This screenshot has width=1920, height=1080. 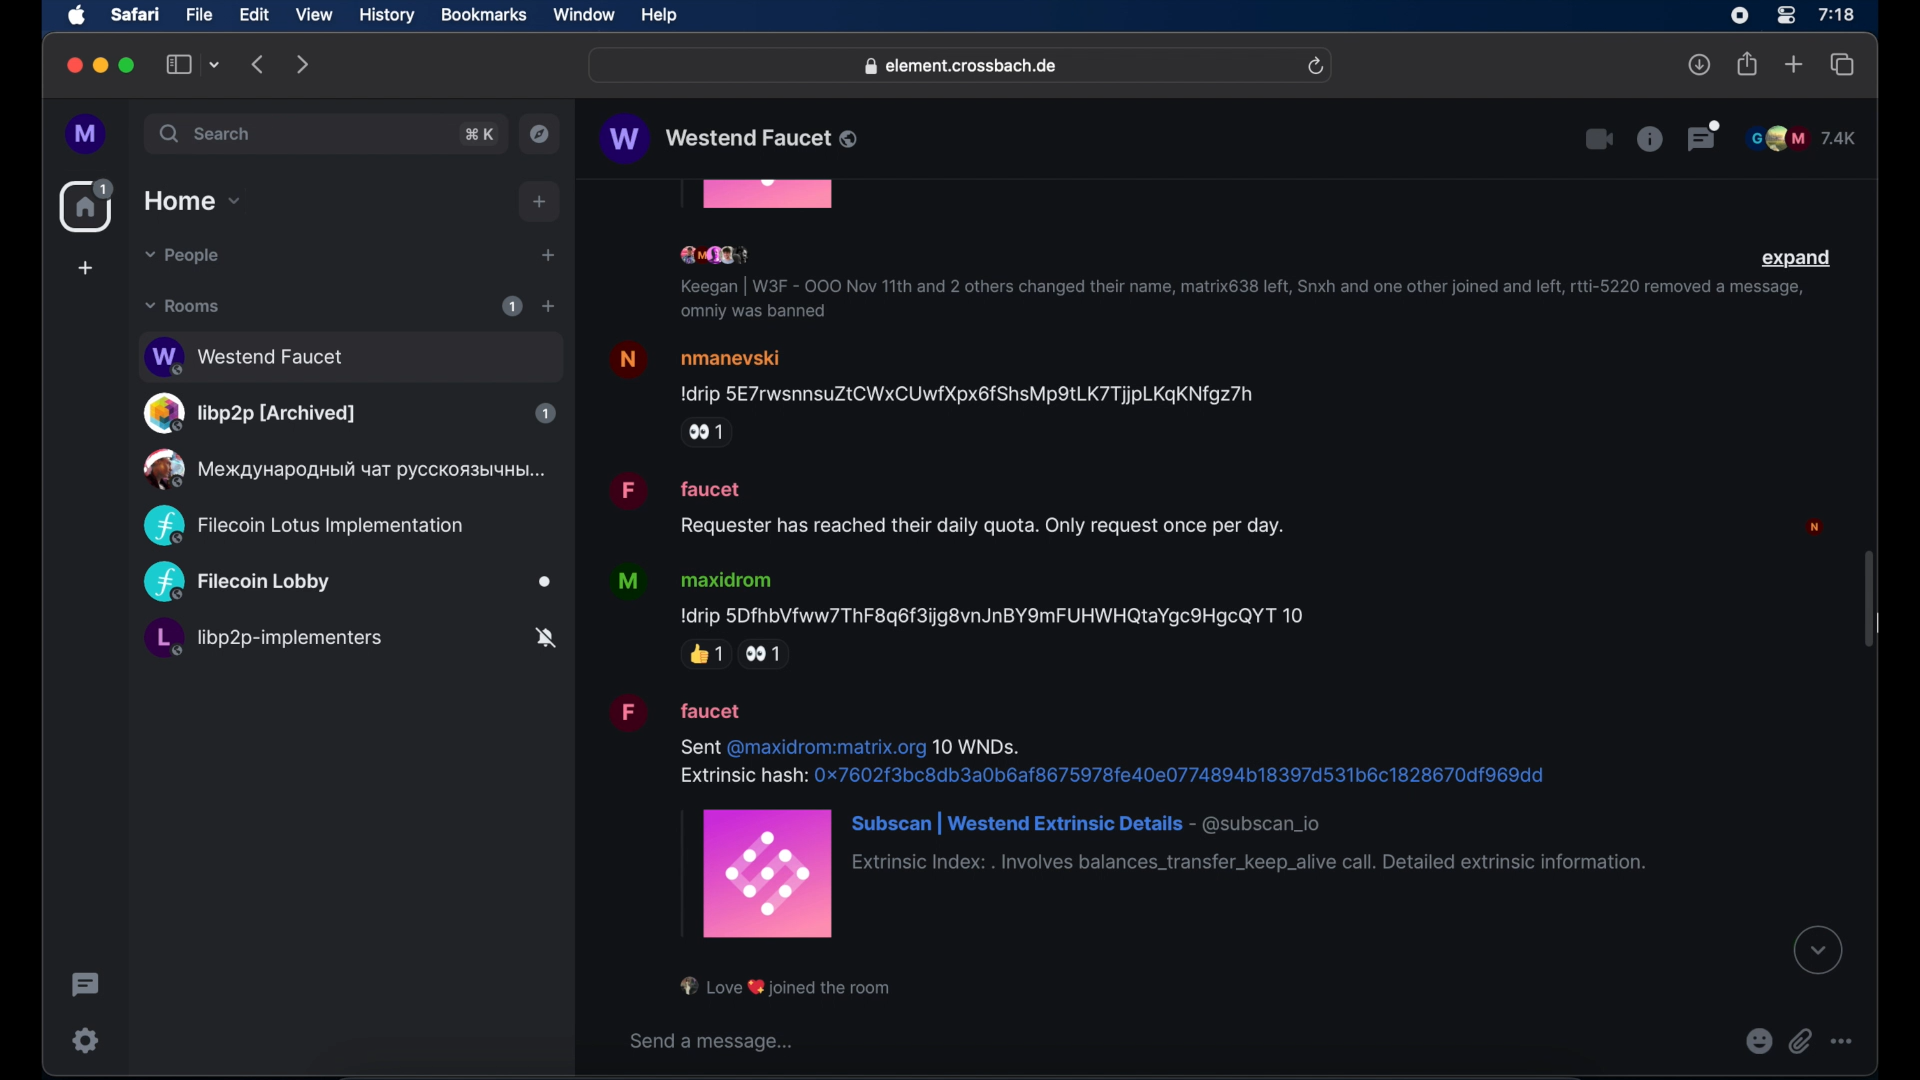 I want to click on history, so click(x=387, y=16).